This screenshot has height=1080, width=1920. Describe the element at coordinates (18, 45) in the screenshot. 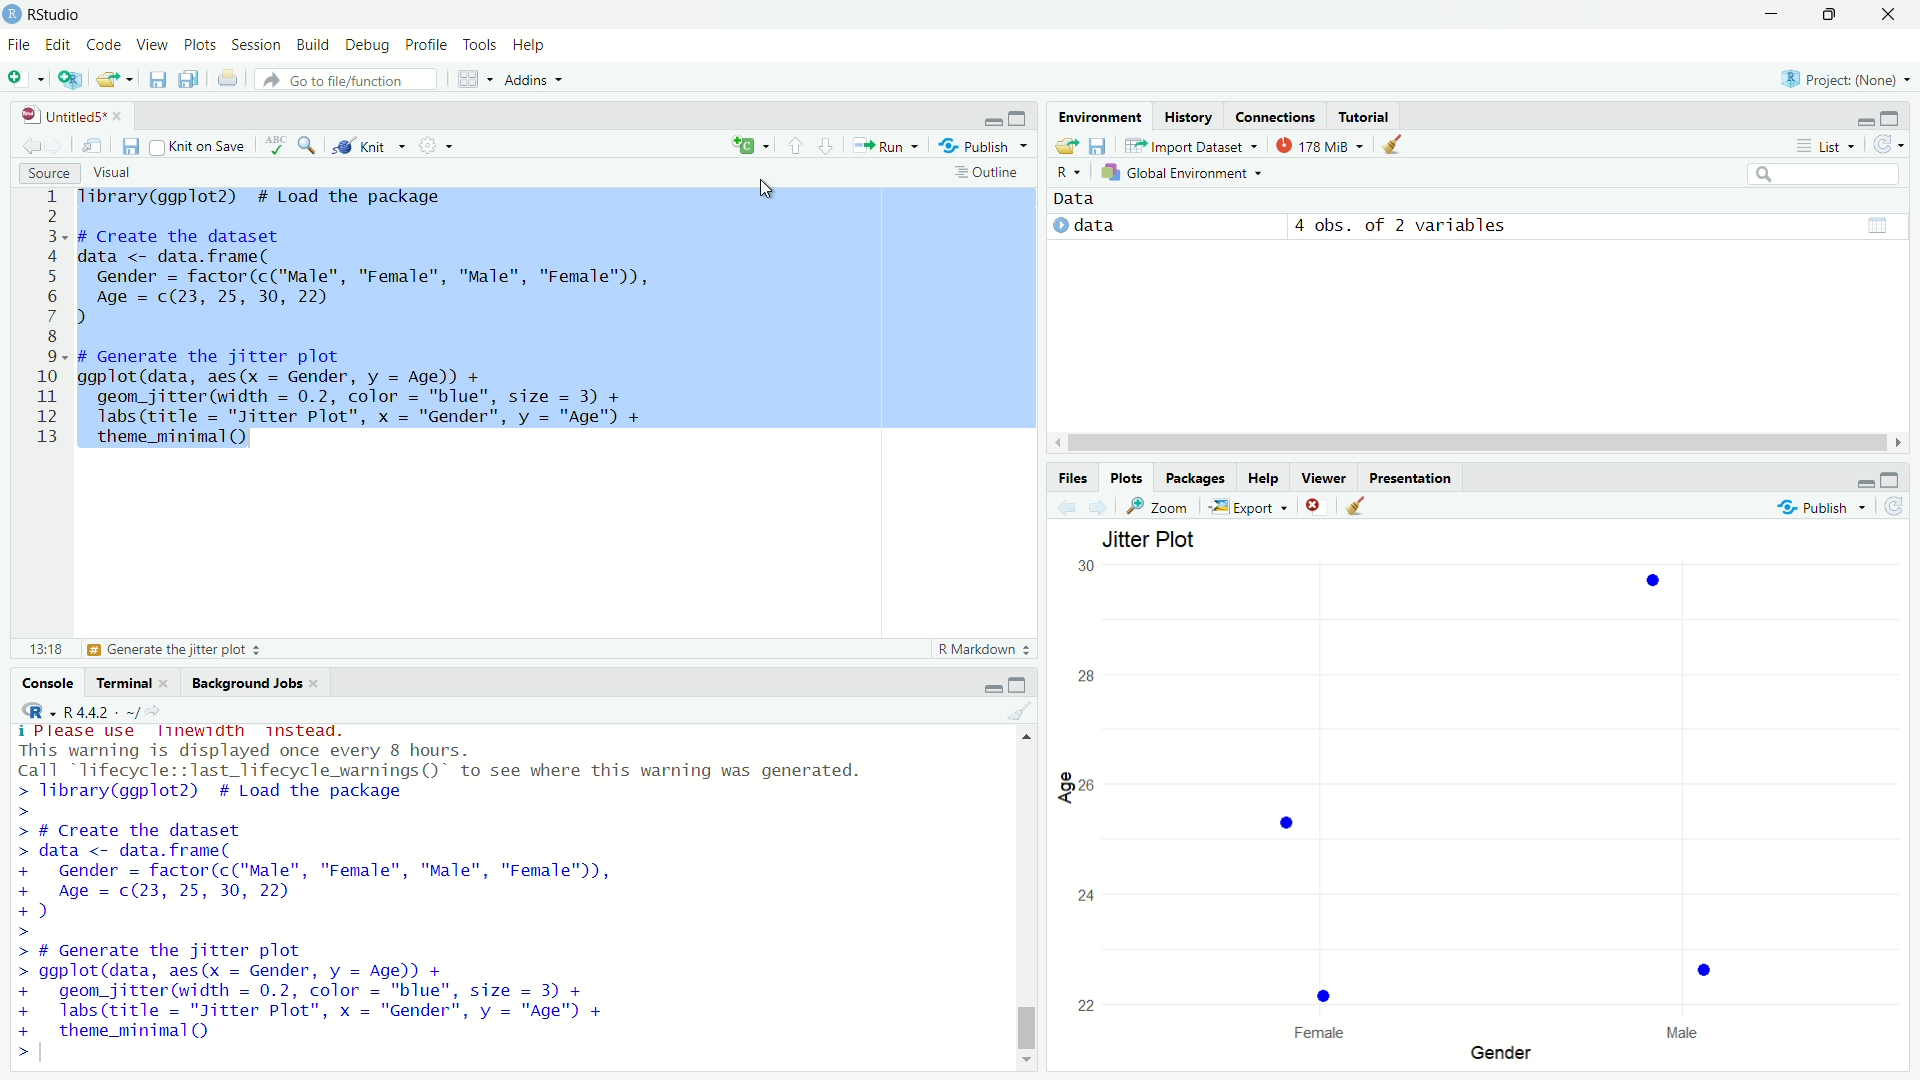

I see `file` at that location.